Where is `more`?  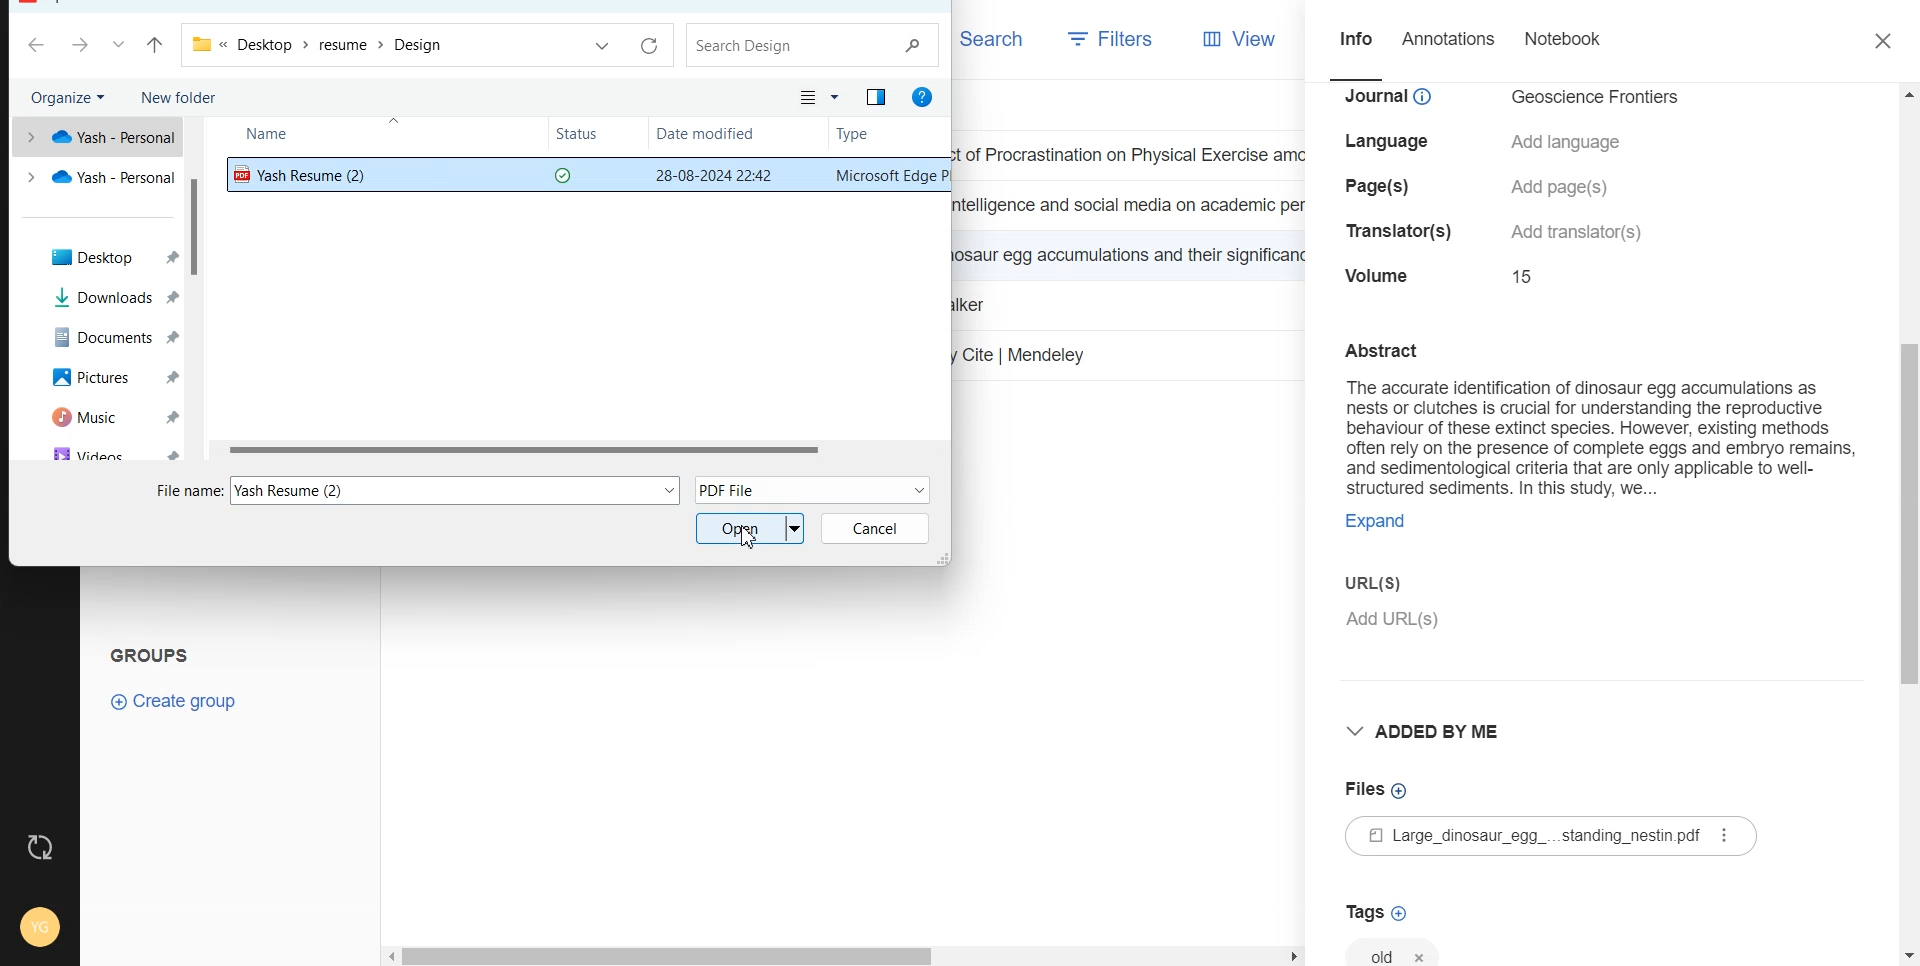
more is located at coordinates (1726, 836).